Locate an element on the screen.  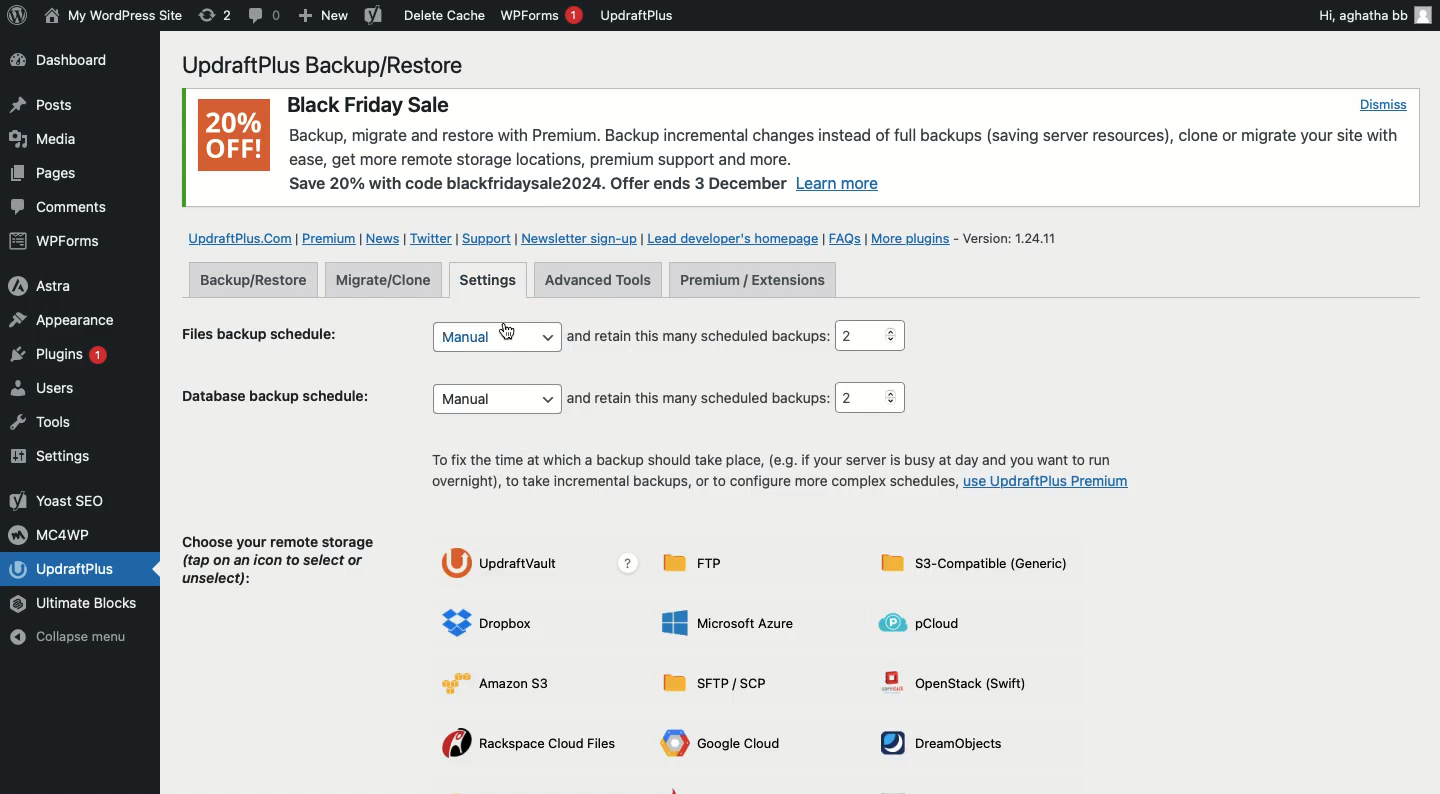
Posts is located at coordinates (41, 177).